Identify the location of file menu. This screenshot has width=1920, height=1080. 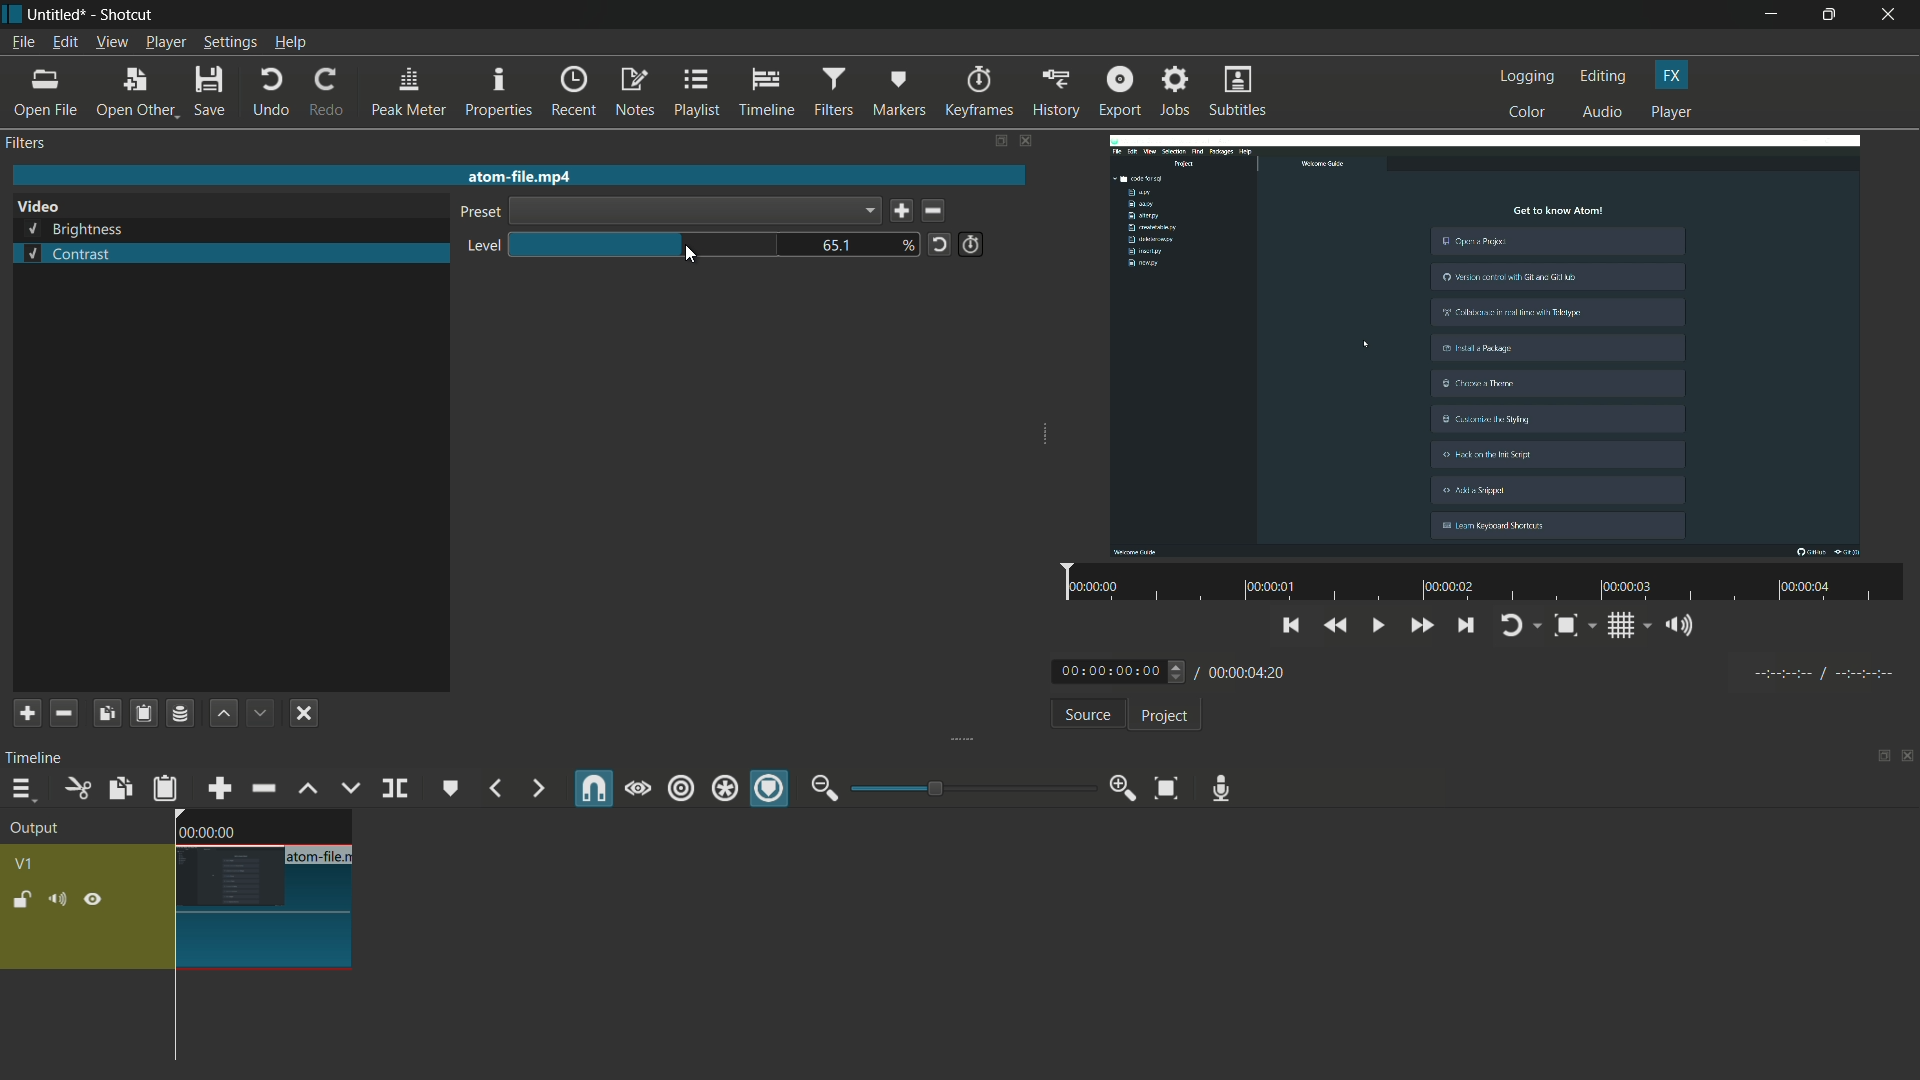
(22, 42).